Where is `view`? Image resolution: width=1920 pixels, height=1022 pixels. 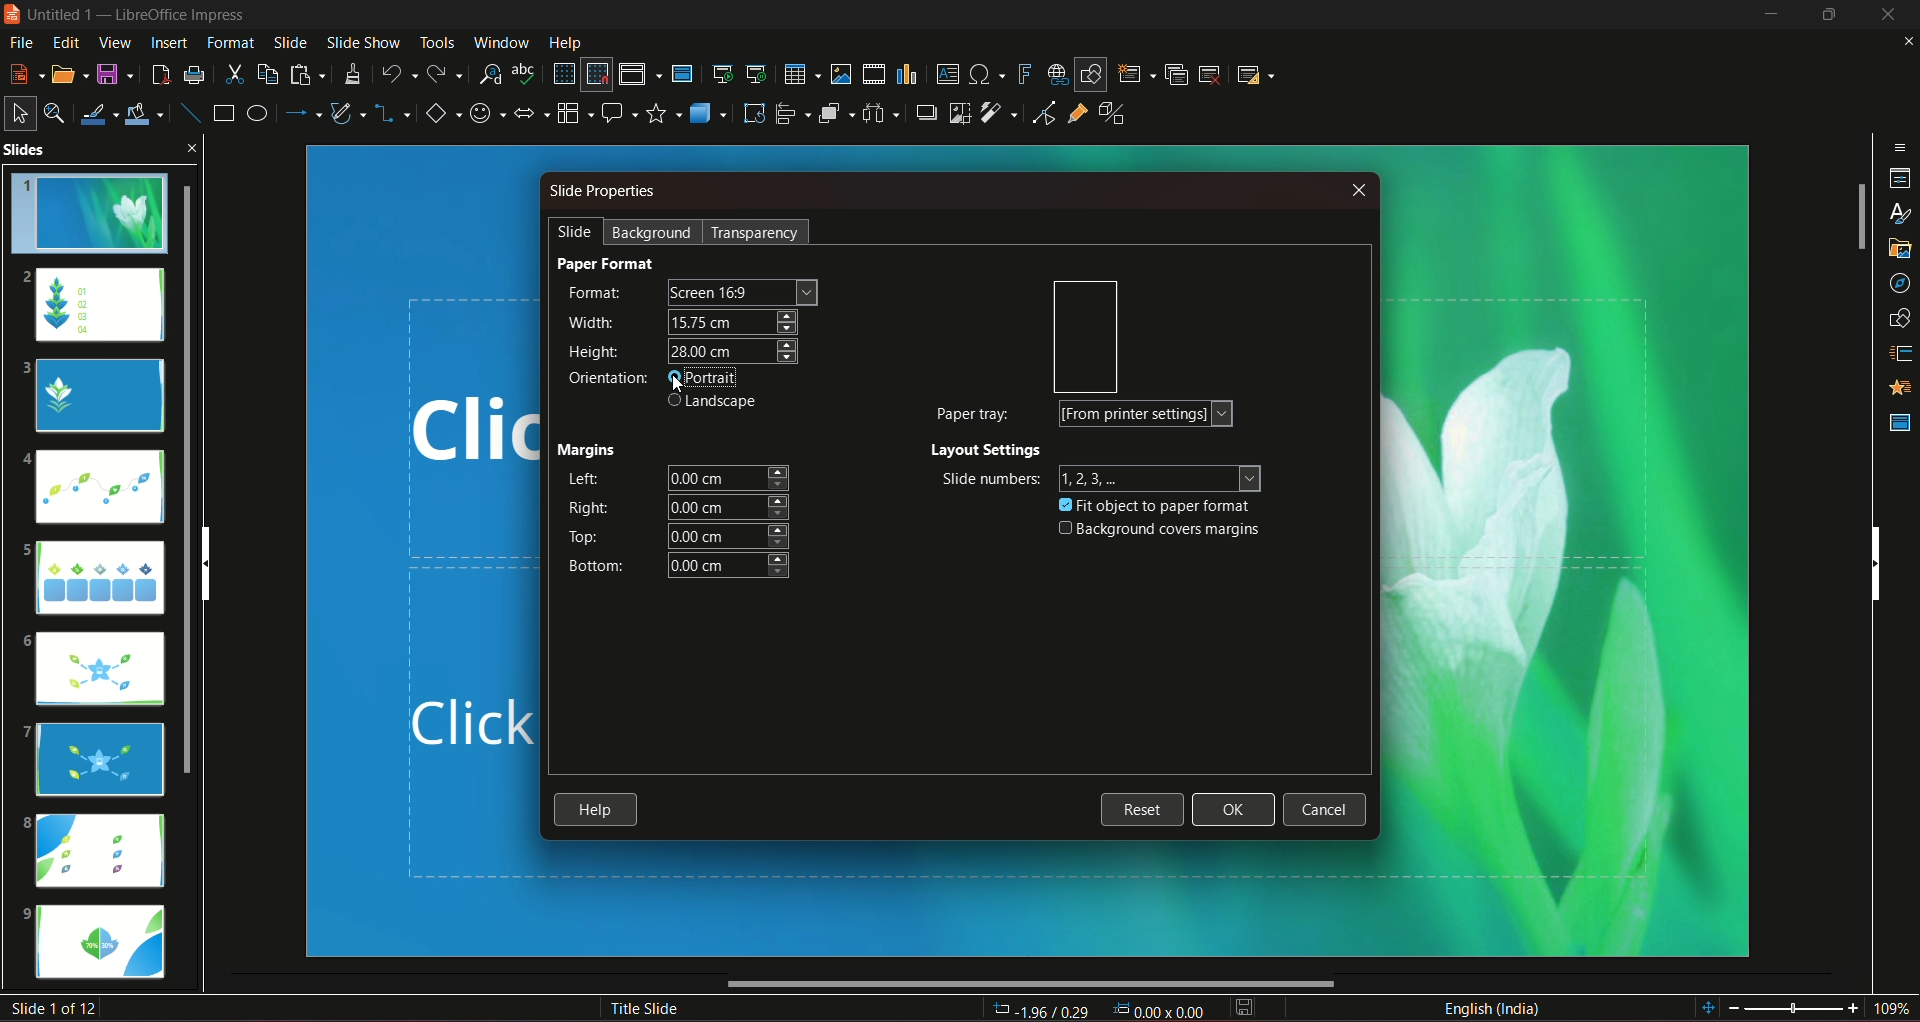 view is located at coordinates (112, 43).